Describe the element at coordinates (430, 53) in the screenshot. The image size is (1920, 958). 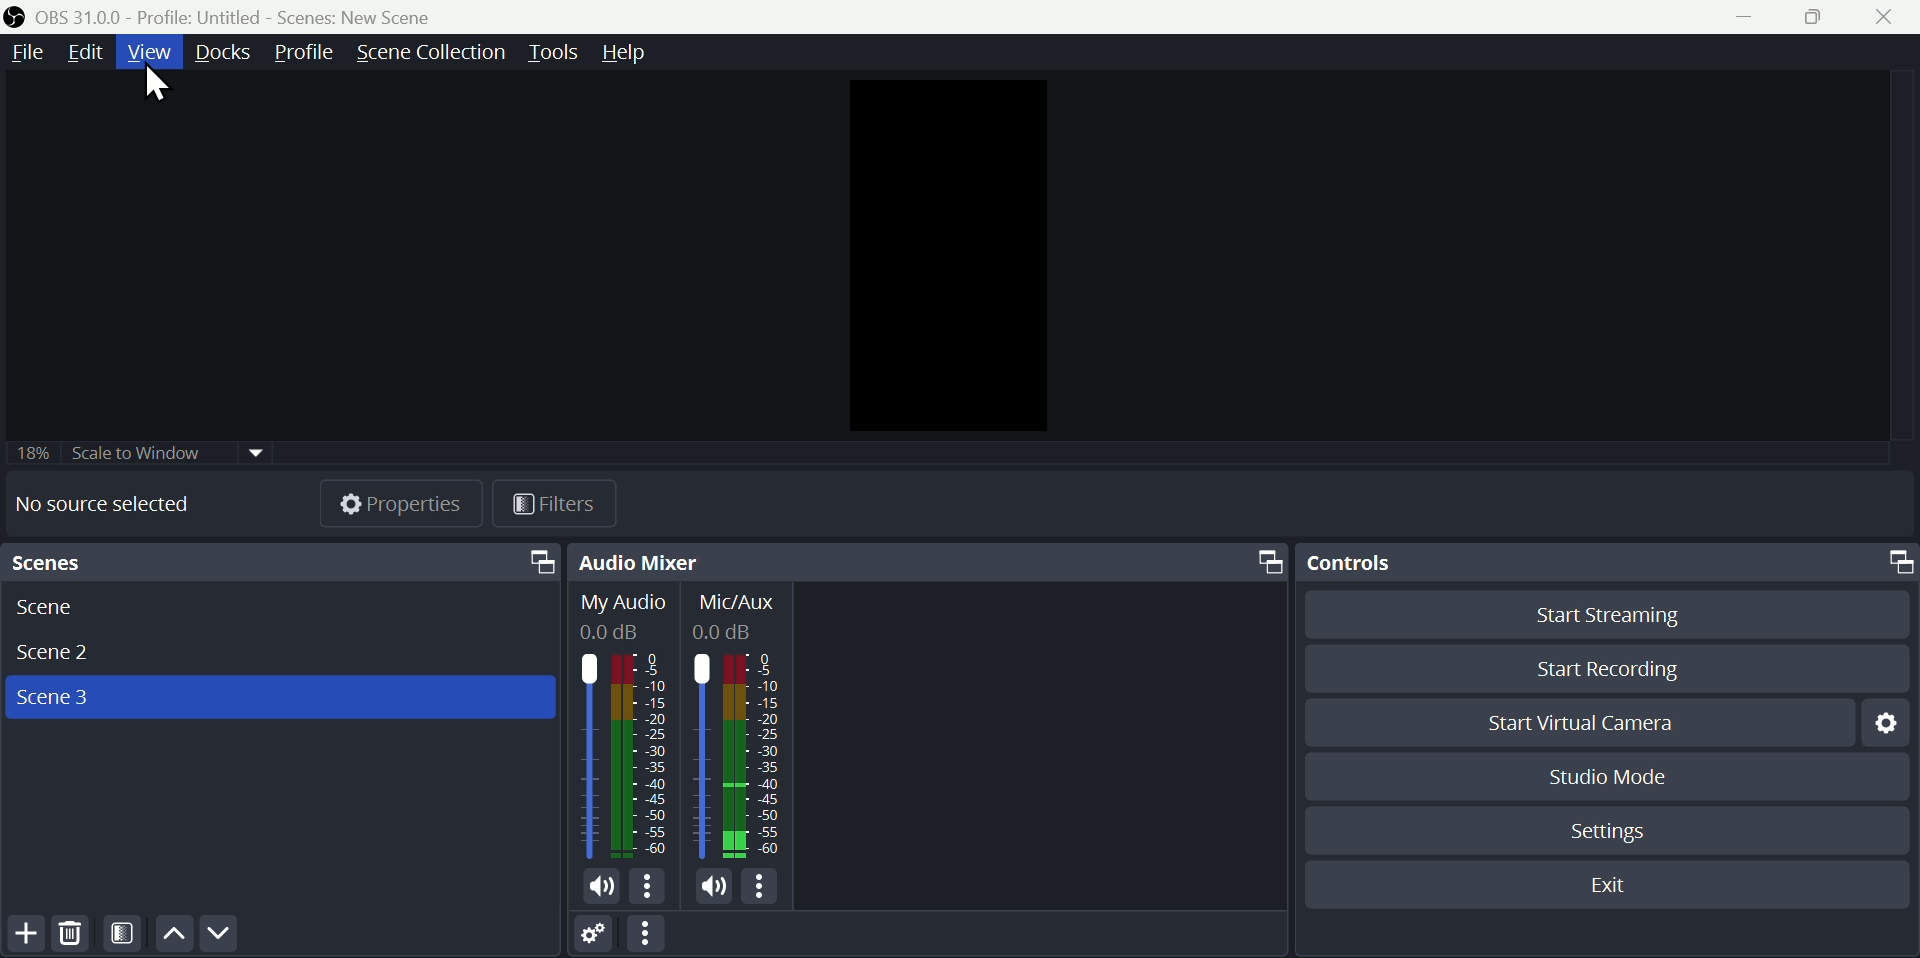
I see `Scene Transition` at that location.